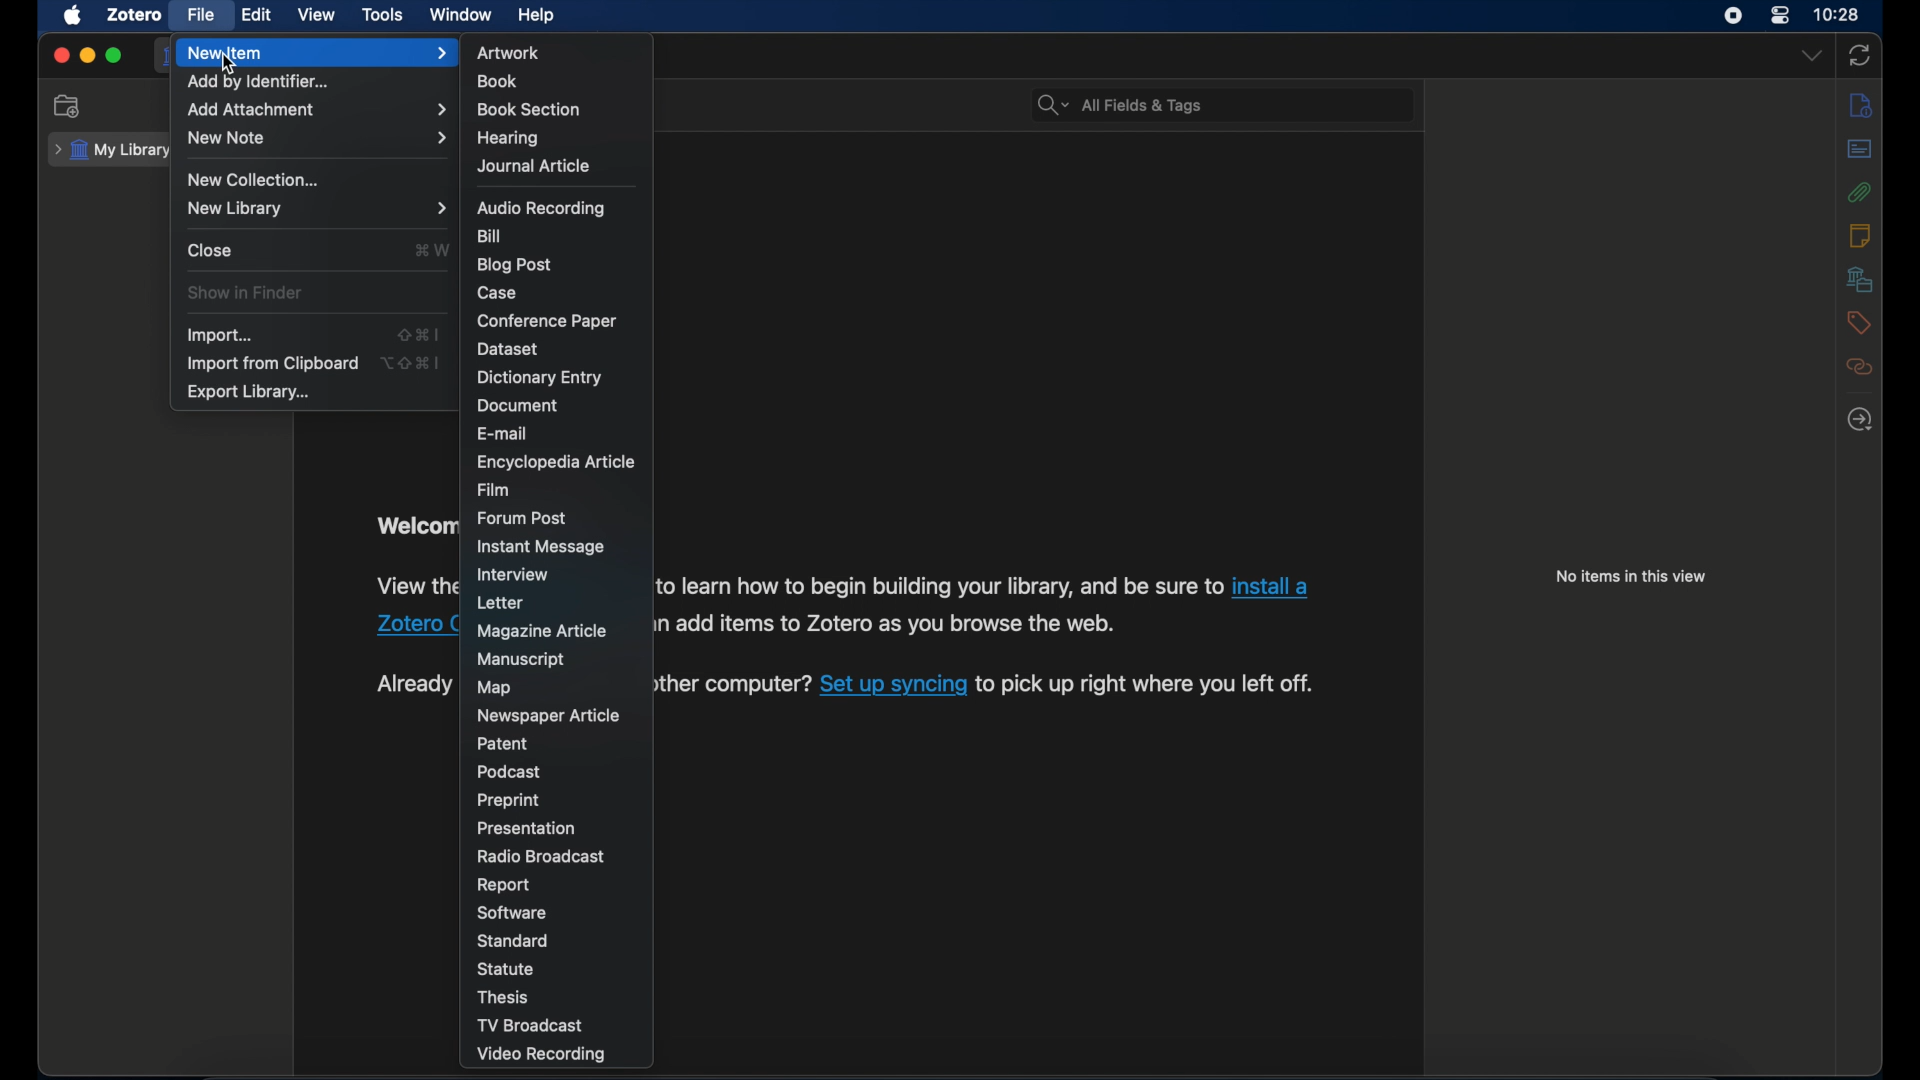 This screenshot has height=1080, width=1920. Describe the element at coordinates (1861, 148) in the screenshot. I see `abstract` at that location.